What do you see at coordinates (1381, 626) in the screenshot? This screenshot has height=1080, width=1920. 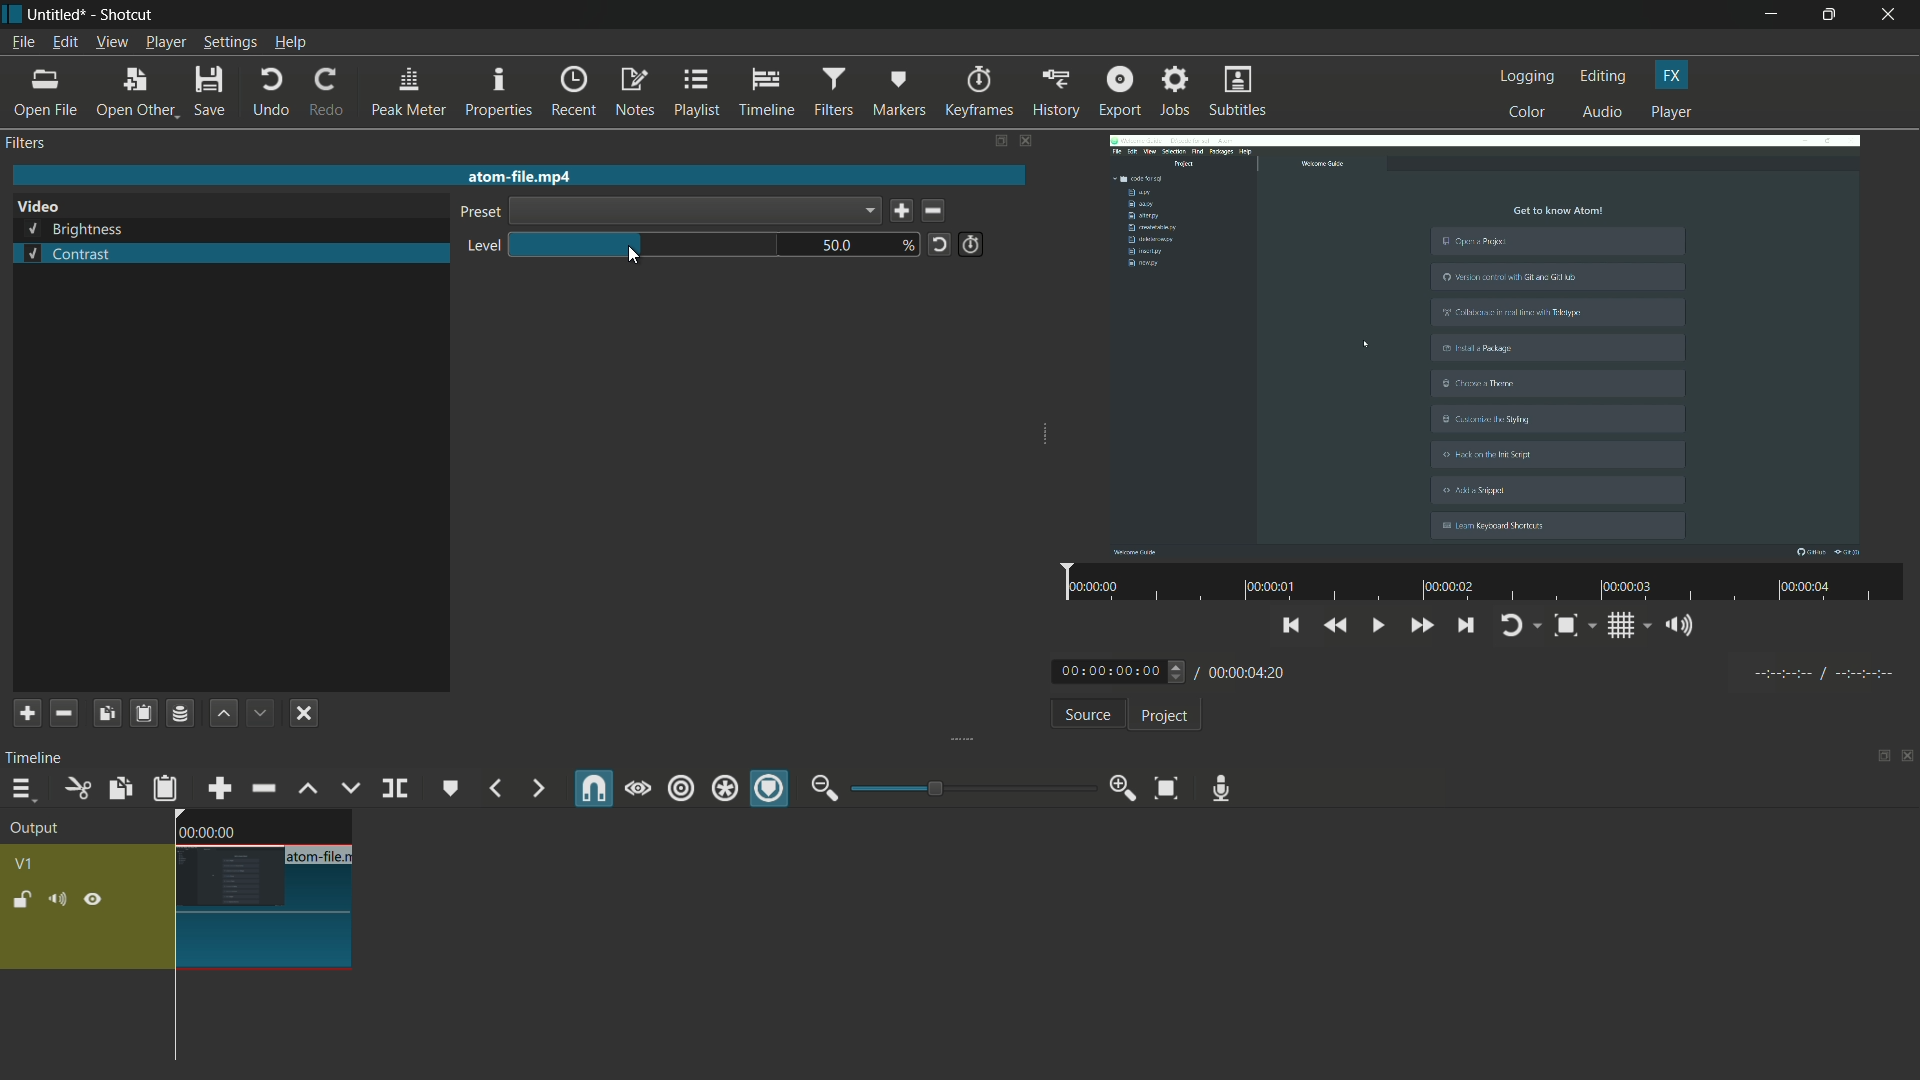 I see `toggle play/pause` at bounding box center [1381, 626].